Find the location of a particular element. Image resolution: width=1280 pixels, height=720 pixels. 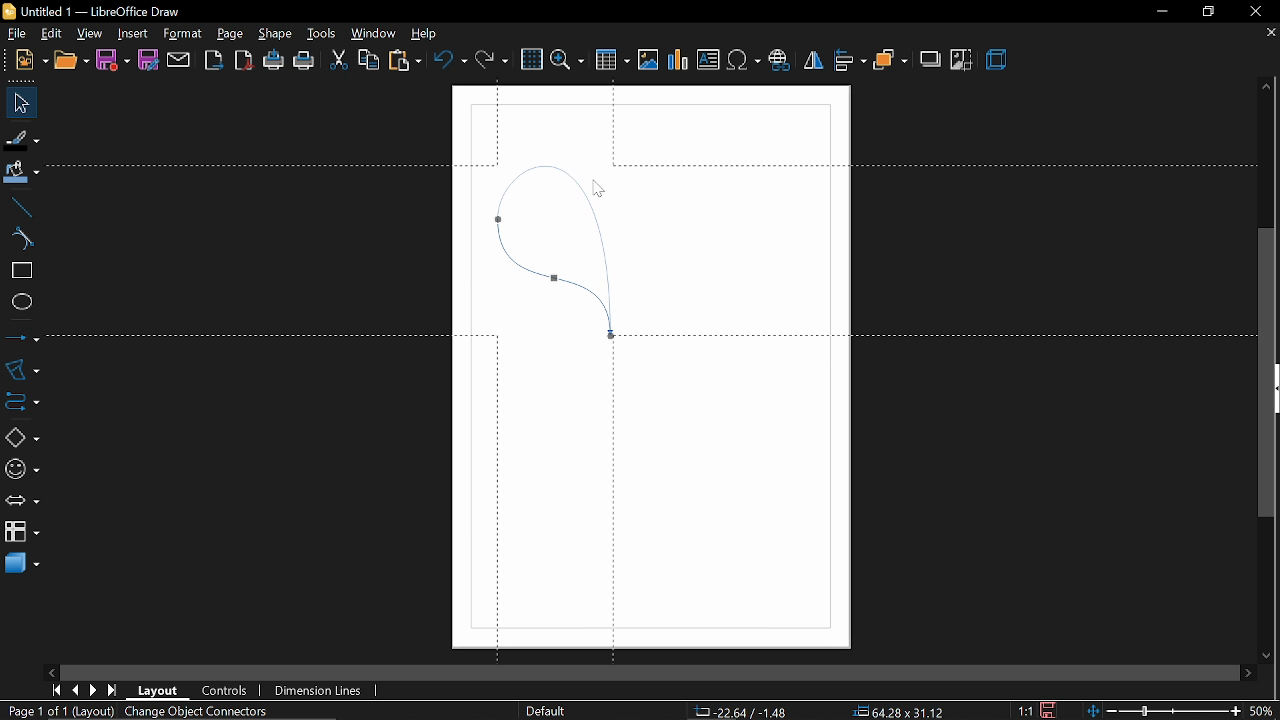

Cursor is located at coordinates (594, 185).